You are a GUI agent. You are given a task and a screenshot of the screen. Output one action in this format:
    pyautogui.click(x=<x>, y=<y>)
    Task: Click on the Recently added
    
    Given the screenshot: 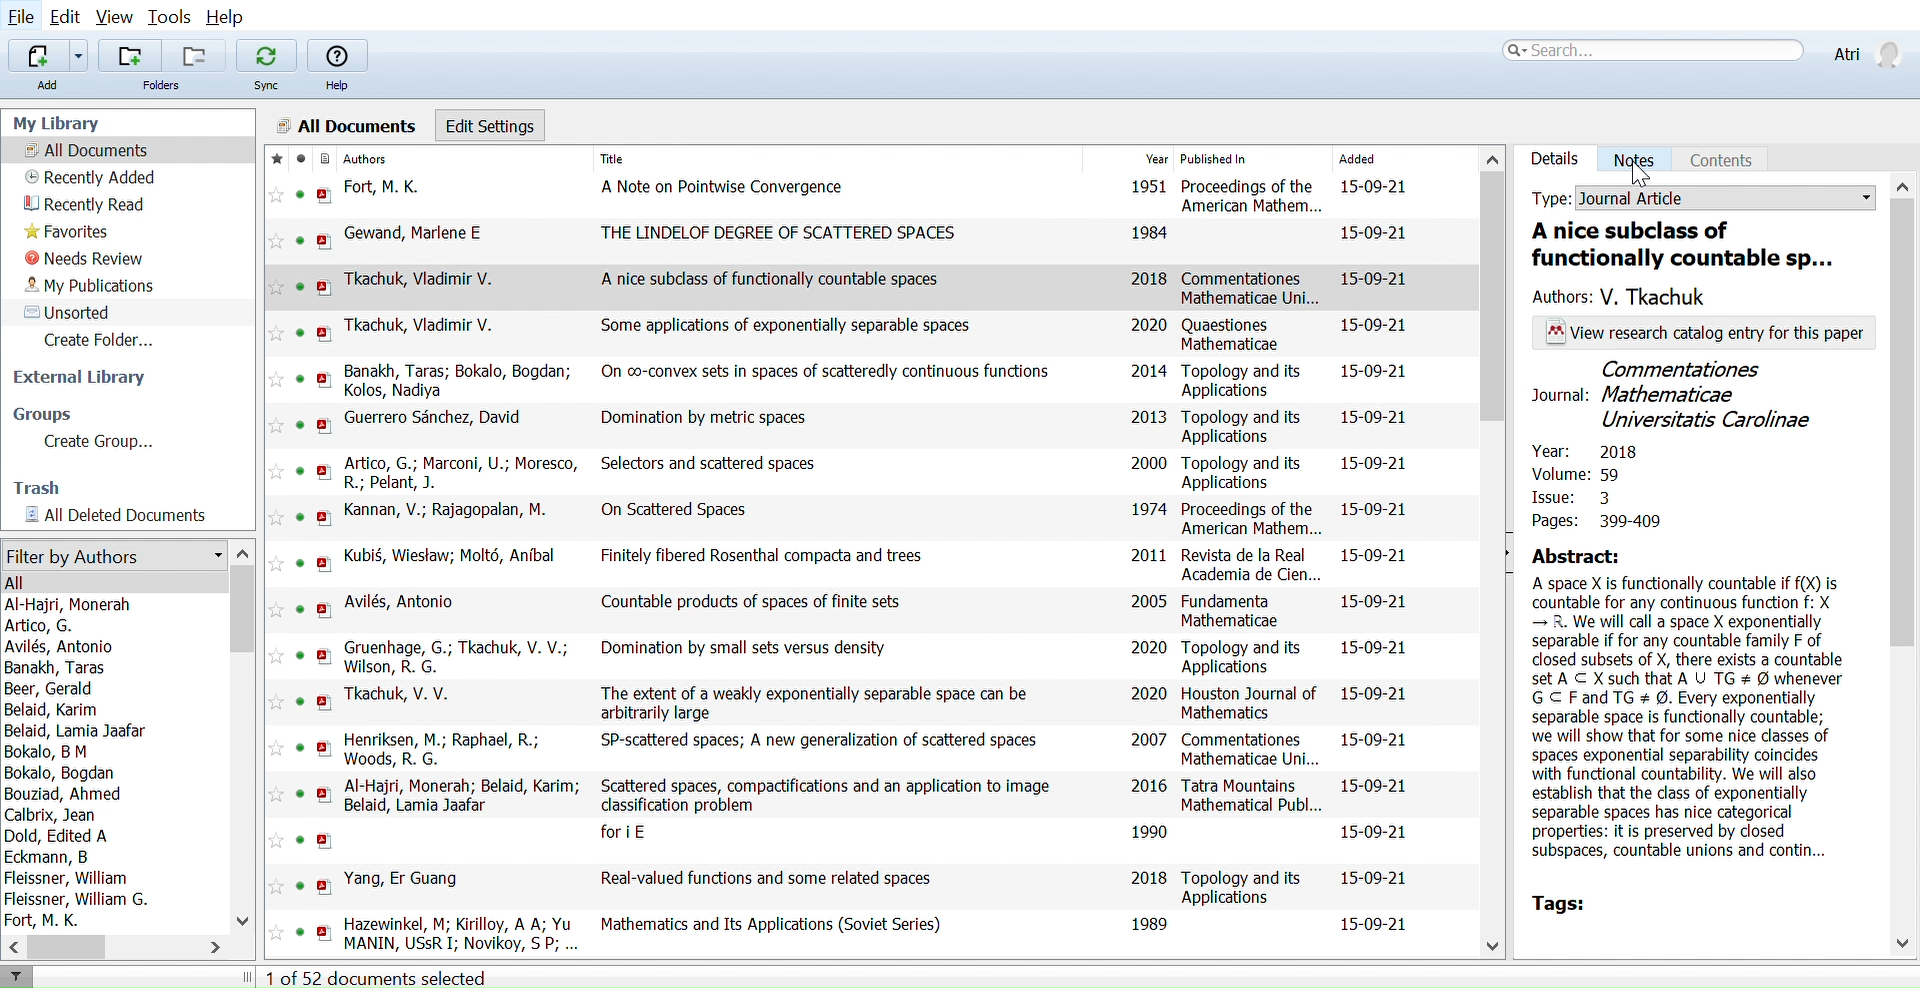 What is the action you would take?
    pyautogui.click(x=90, y=178)
    